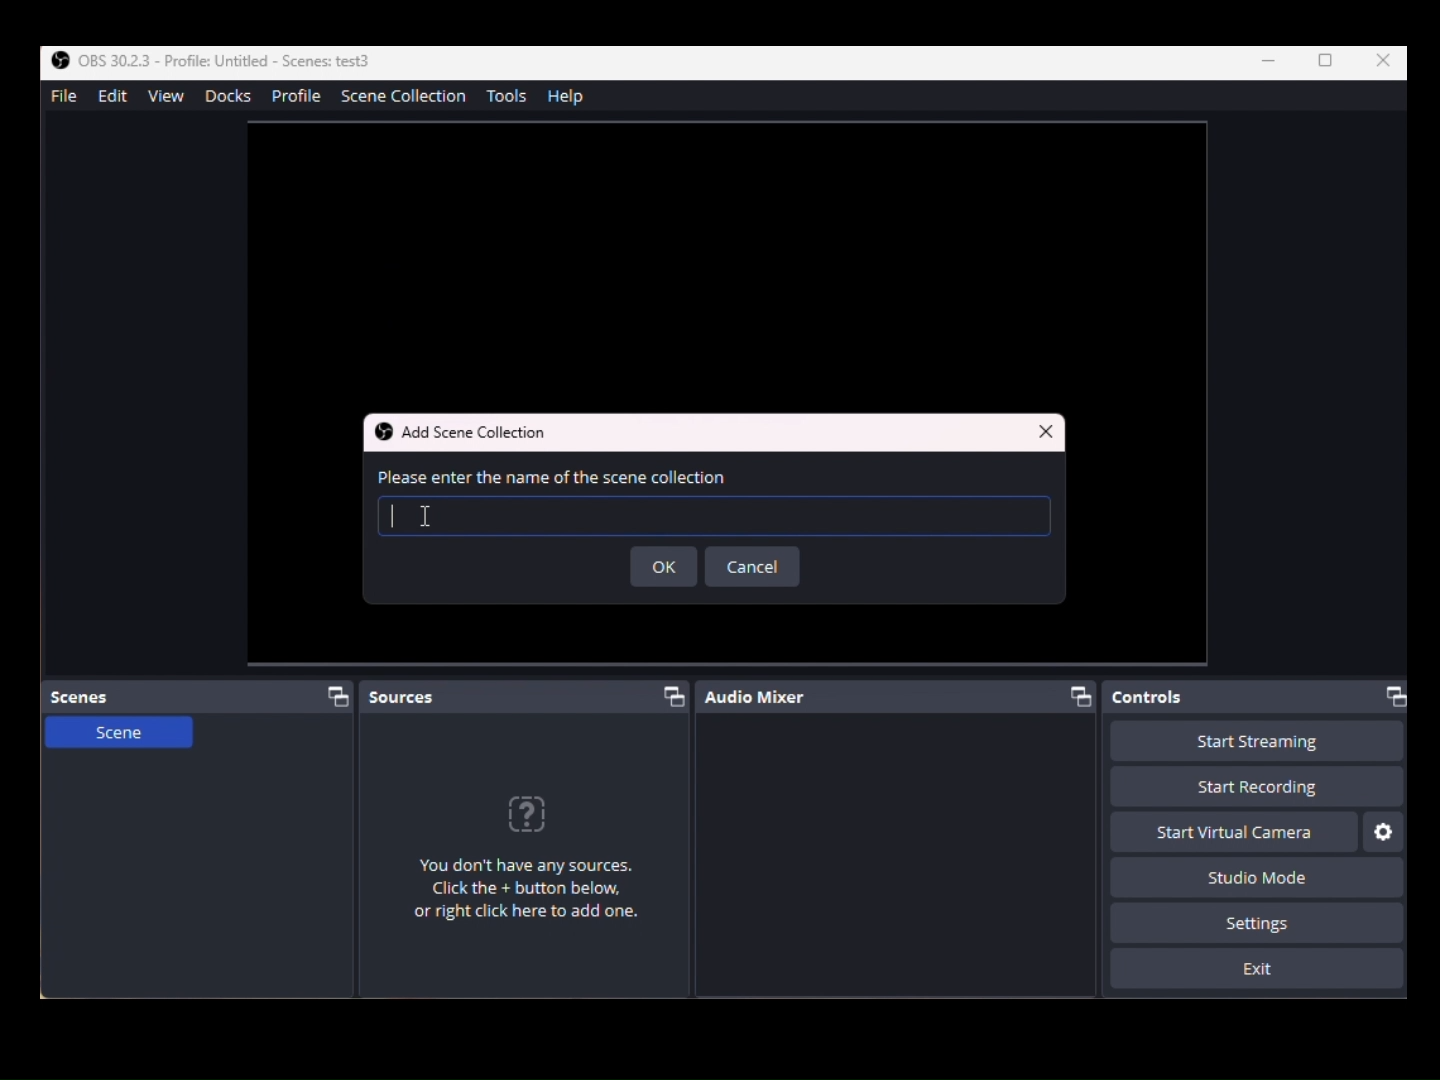 This screenshot has width=1440, height=1080. Describe the element at coordinates (717, 480) in the screenshot. I see `Enter the name of the scene collection` at that location.